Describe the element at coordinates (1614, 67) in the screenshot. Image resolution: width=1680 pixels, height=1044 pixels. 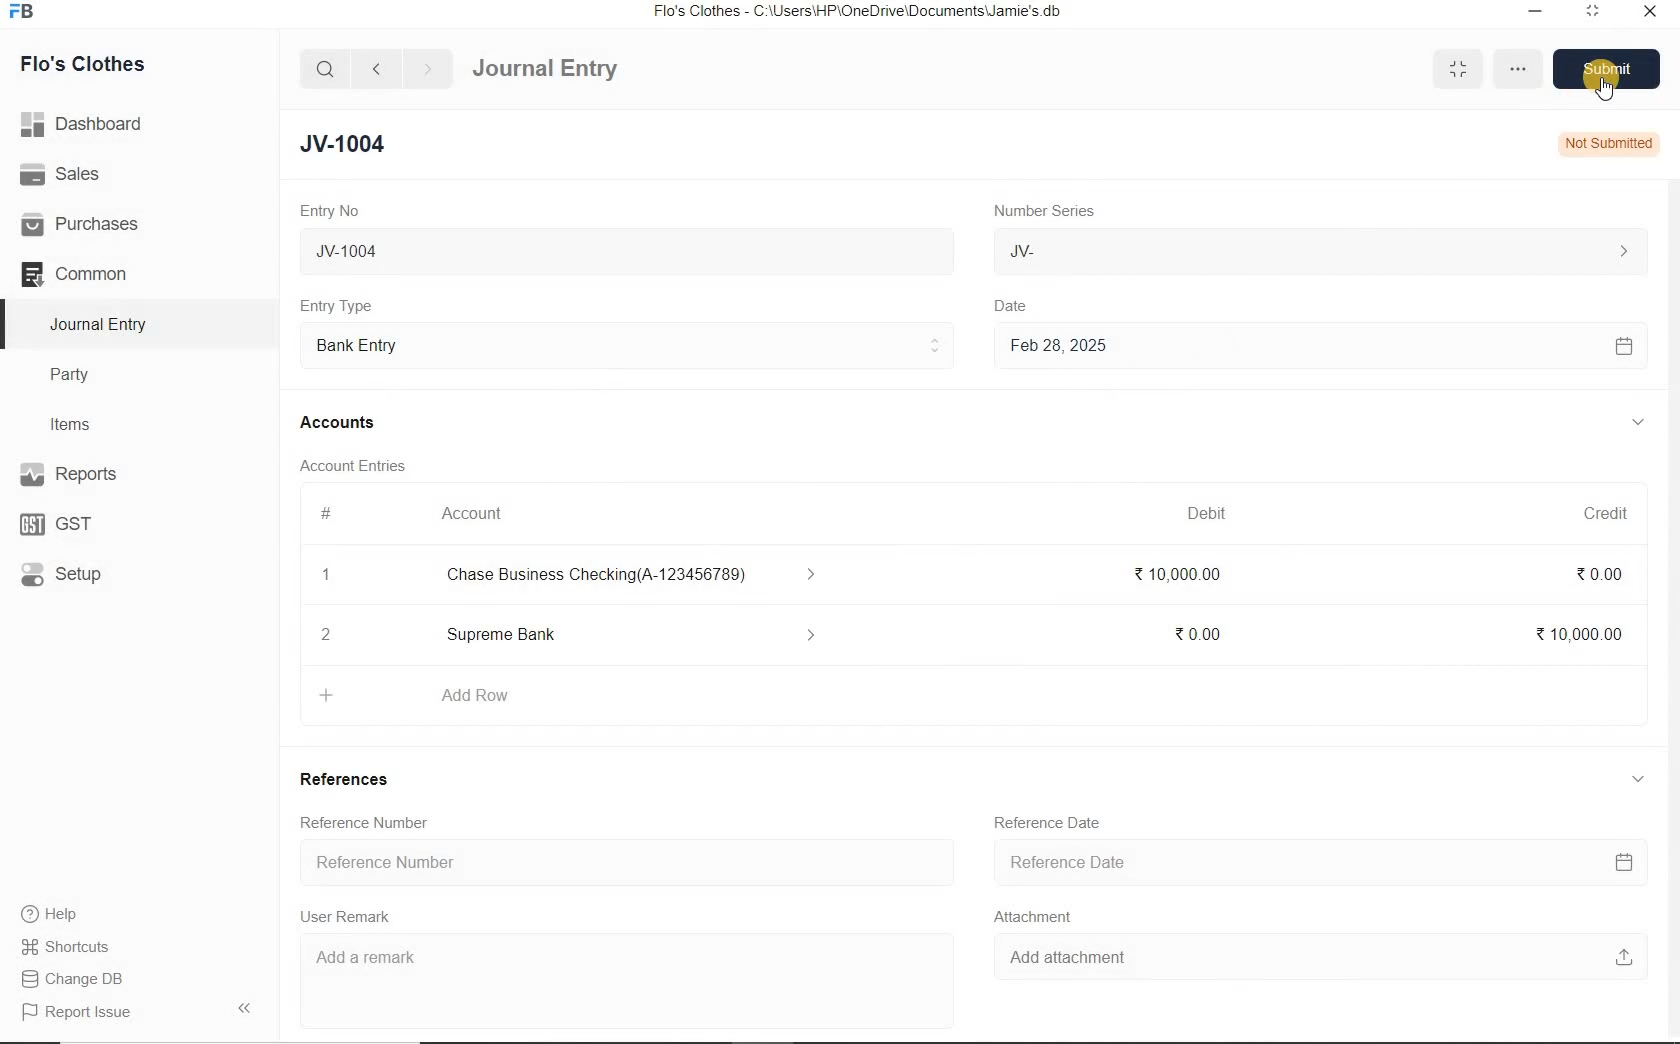
I see `Save` at that location.